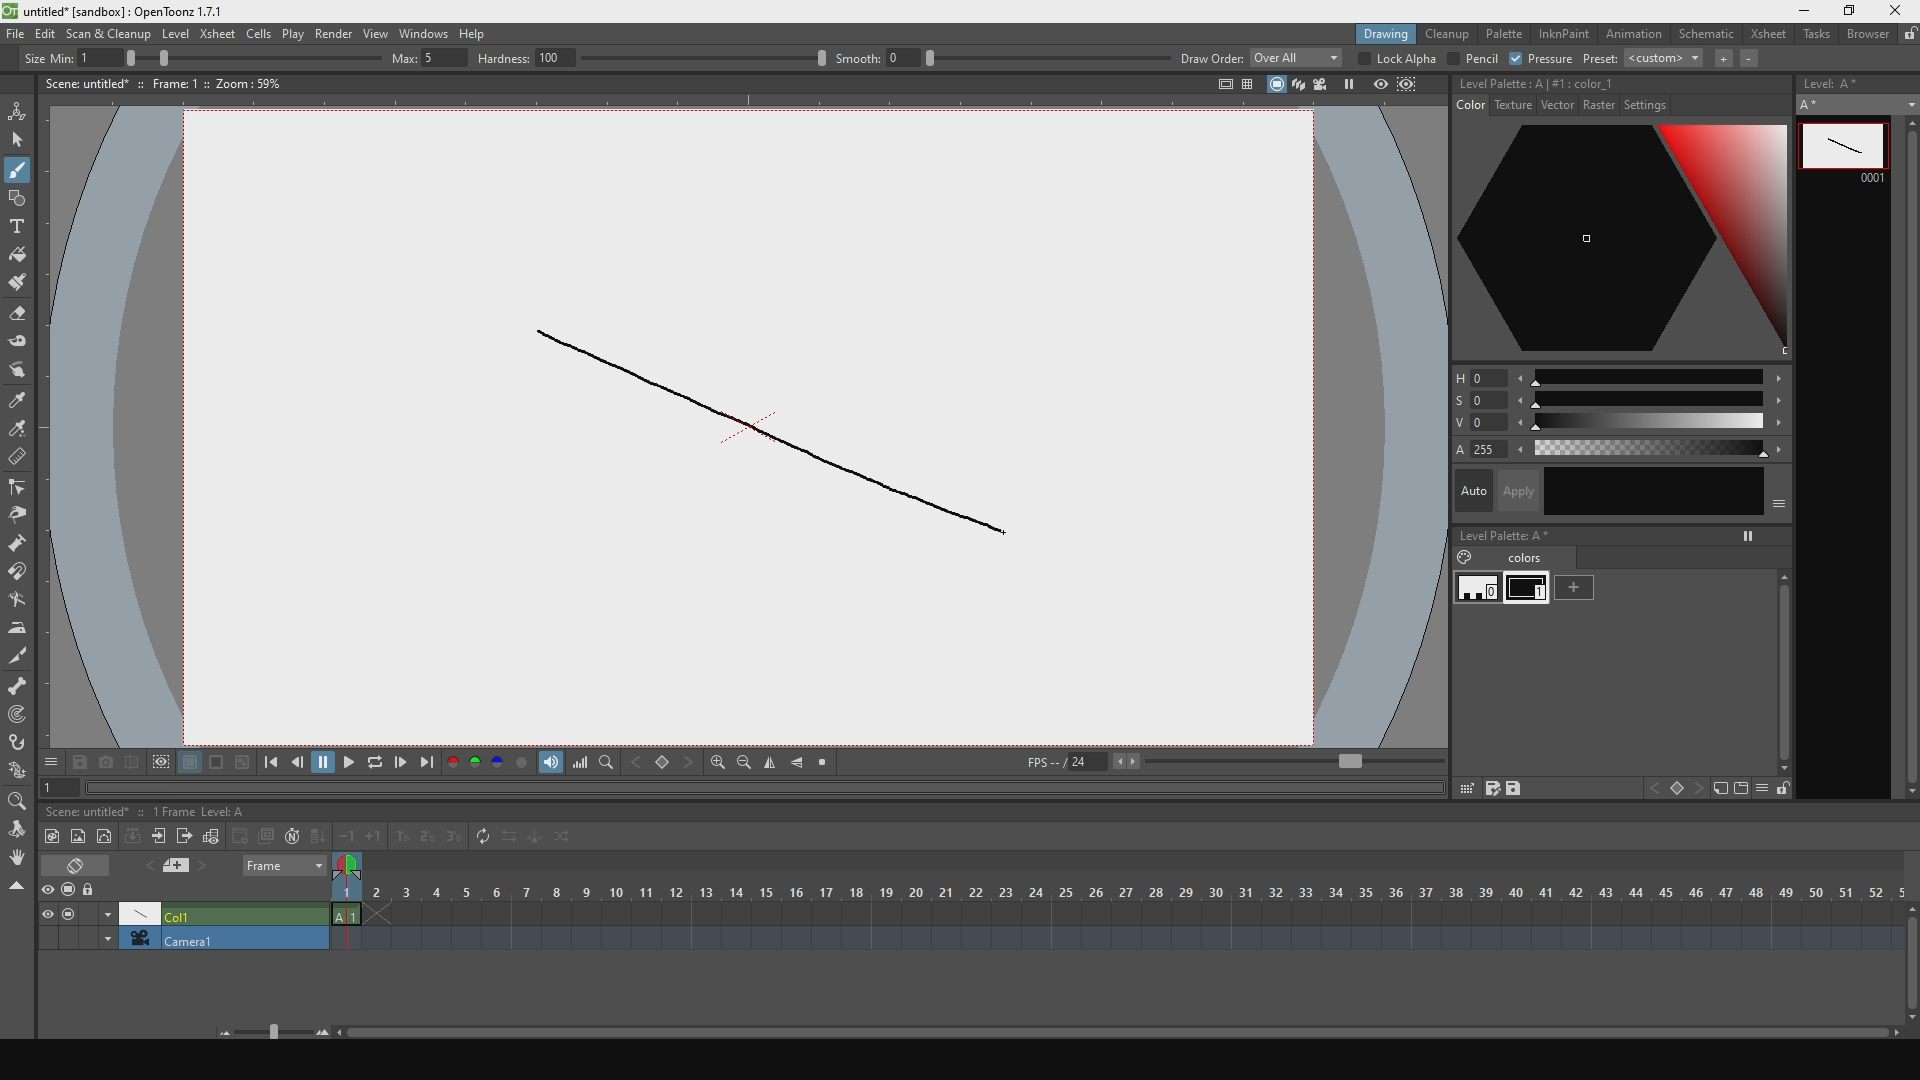  Describe the element at coordinates (1296, 58) in the screenshot. I see `overall` at that location.